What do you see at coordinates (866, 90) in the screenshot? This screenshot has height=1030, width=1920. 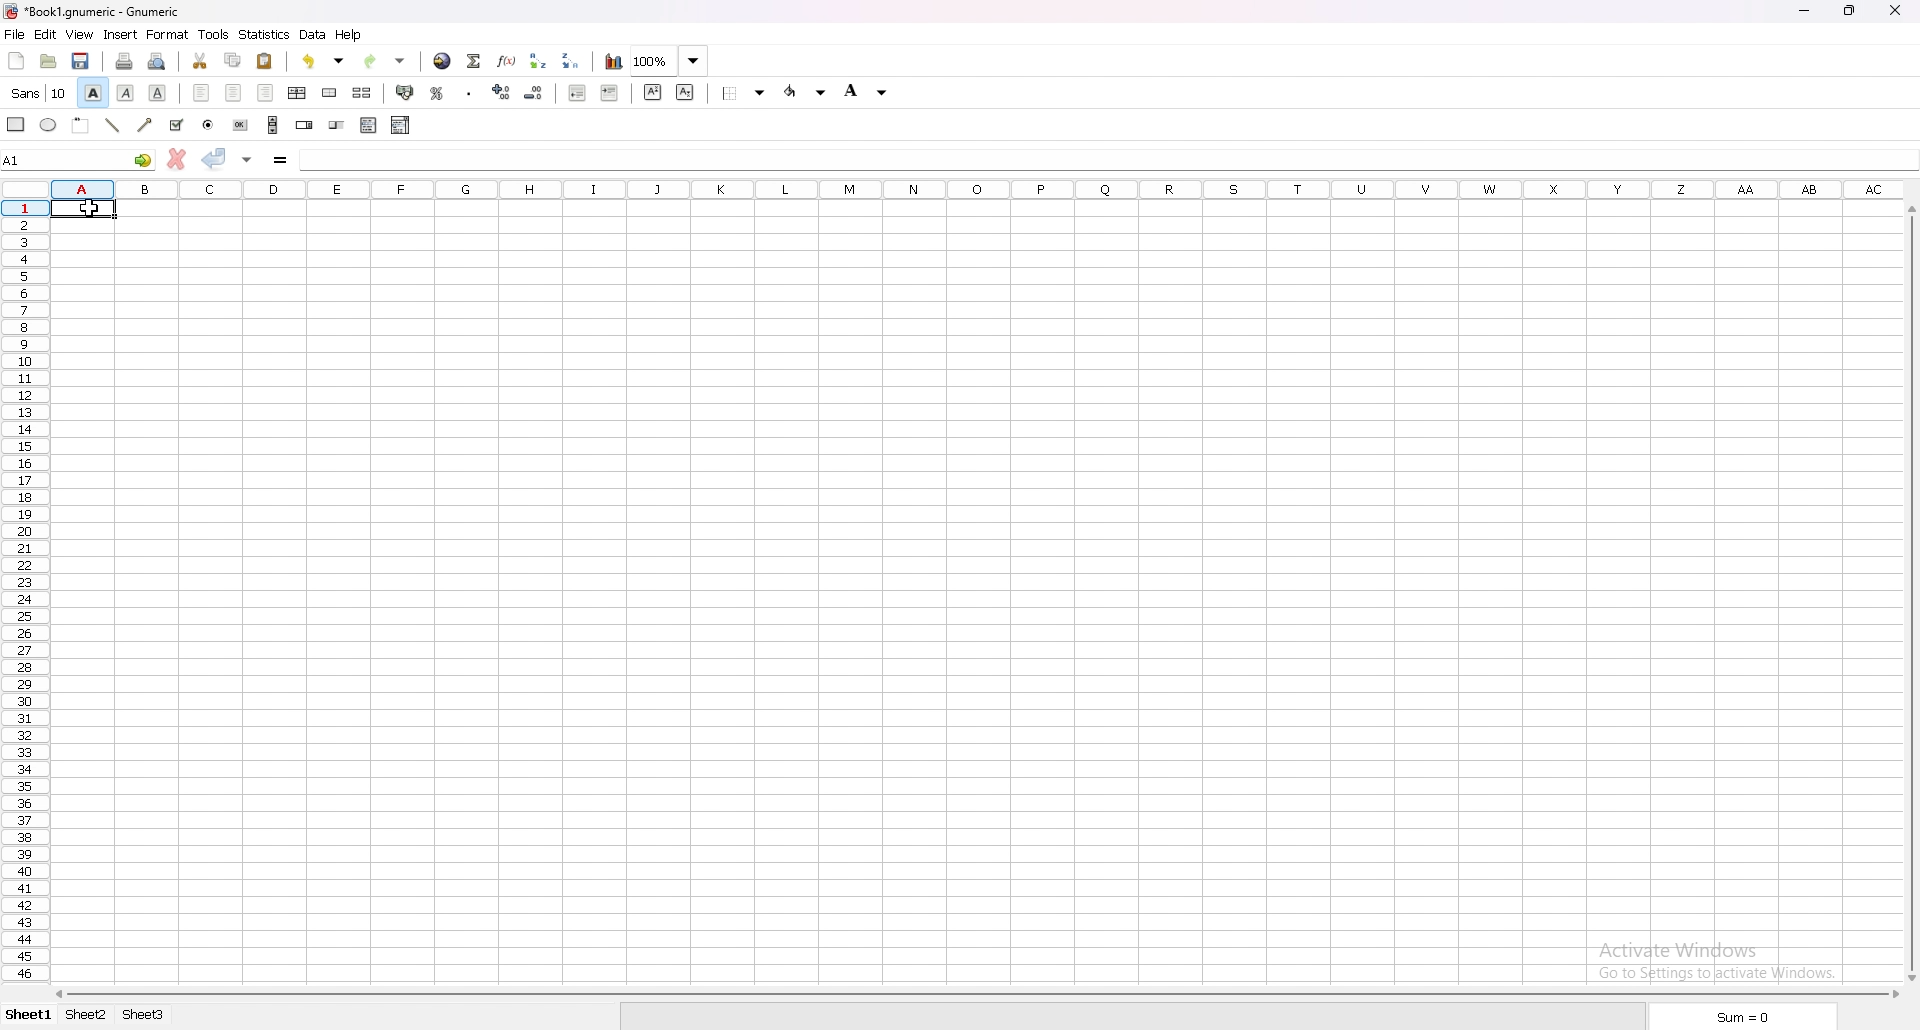 I see `background` at bounding box center [866, 90].